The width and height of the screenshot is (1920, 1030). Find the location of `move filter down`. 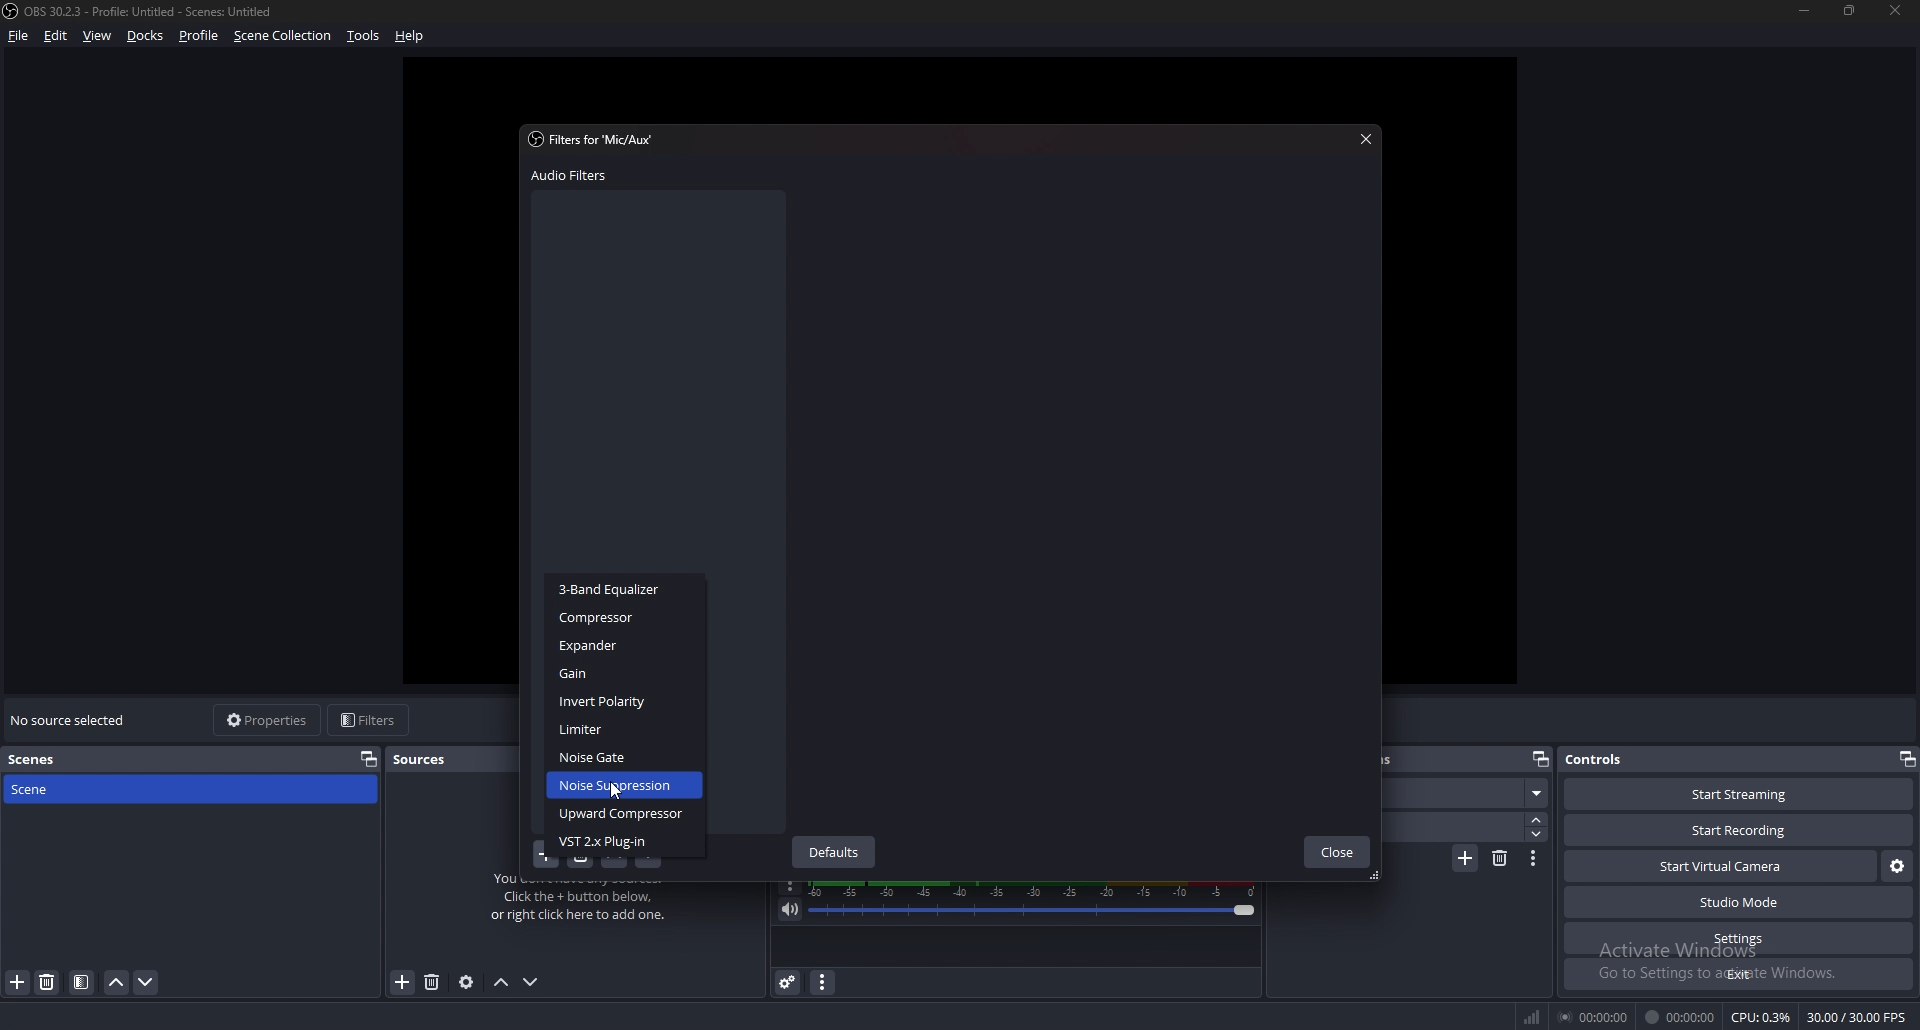

move filter down is located at coordinates (651, 861).